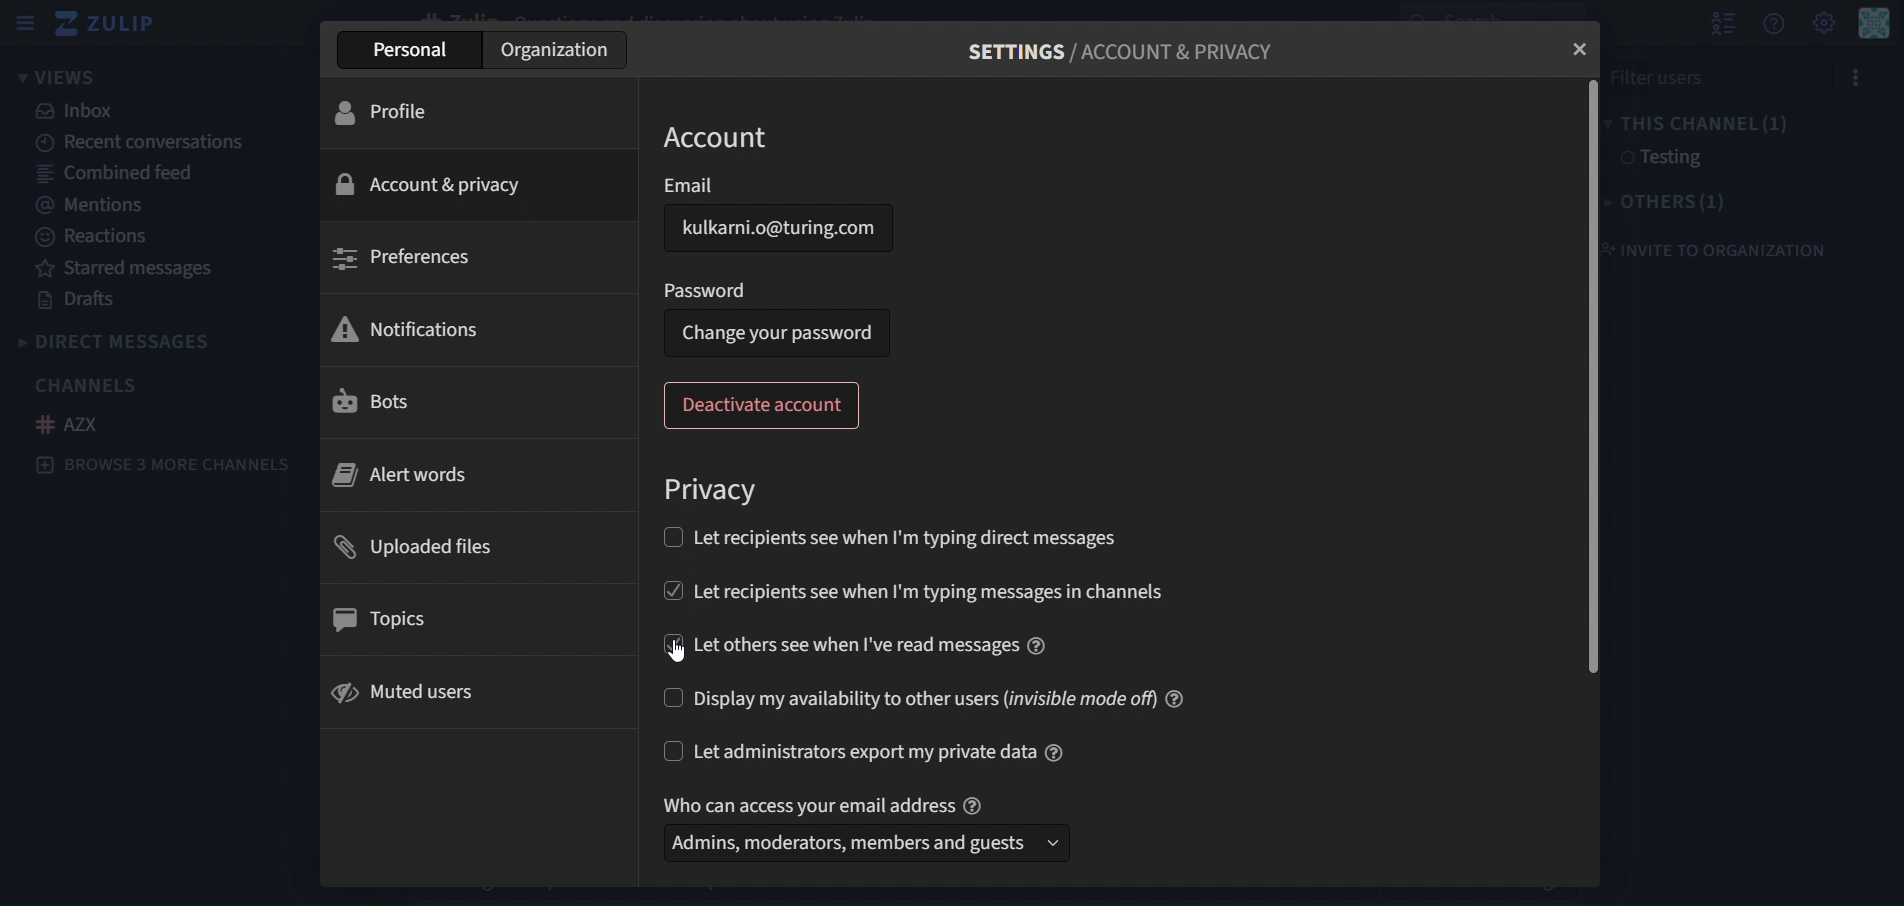 The width and height of the screenshot is (1904, 906). I want to click on recent conversation, so click(148, 143).